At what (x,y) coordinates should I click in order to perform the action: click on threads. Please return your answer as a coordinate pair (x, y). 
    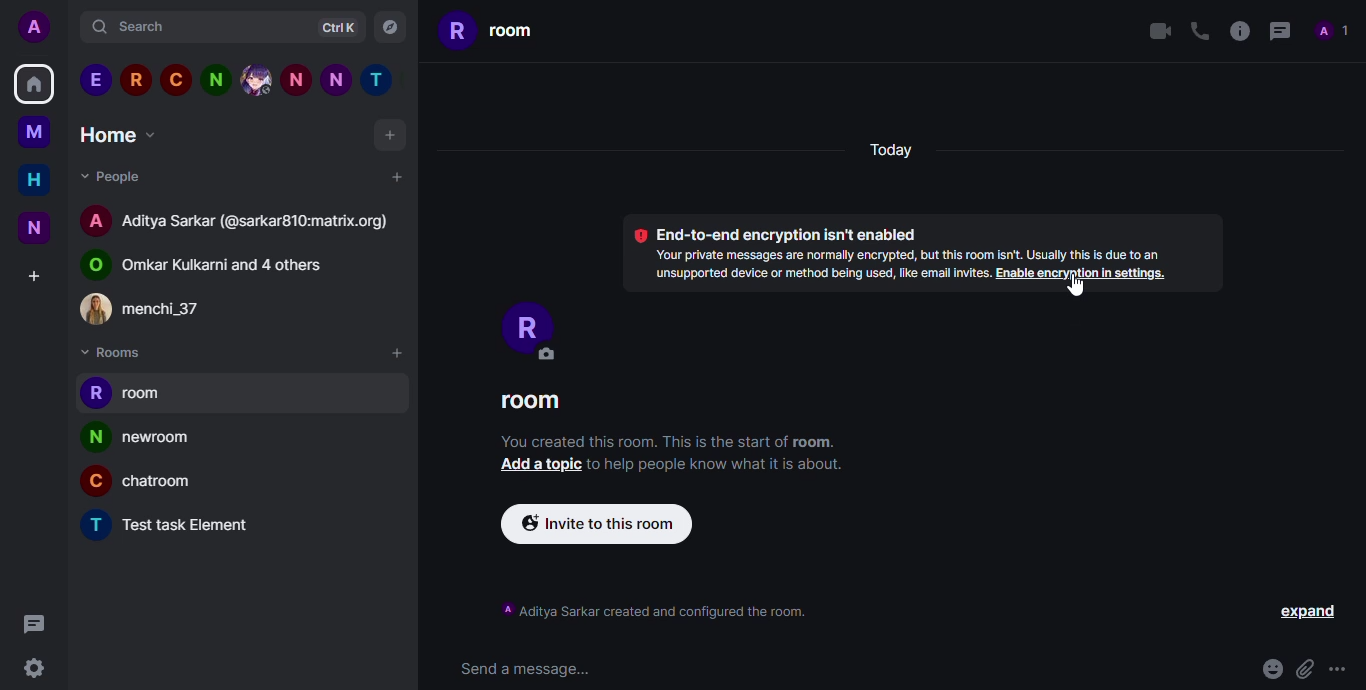
    Looking at the image, I should click on (1278, 30).